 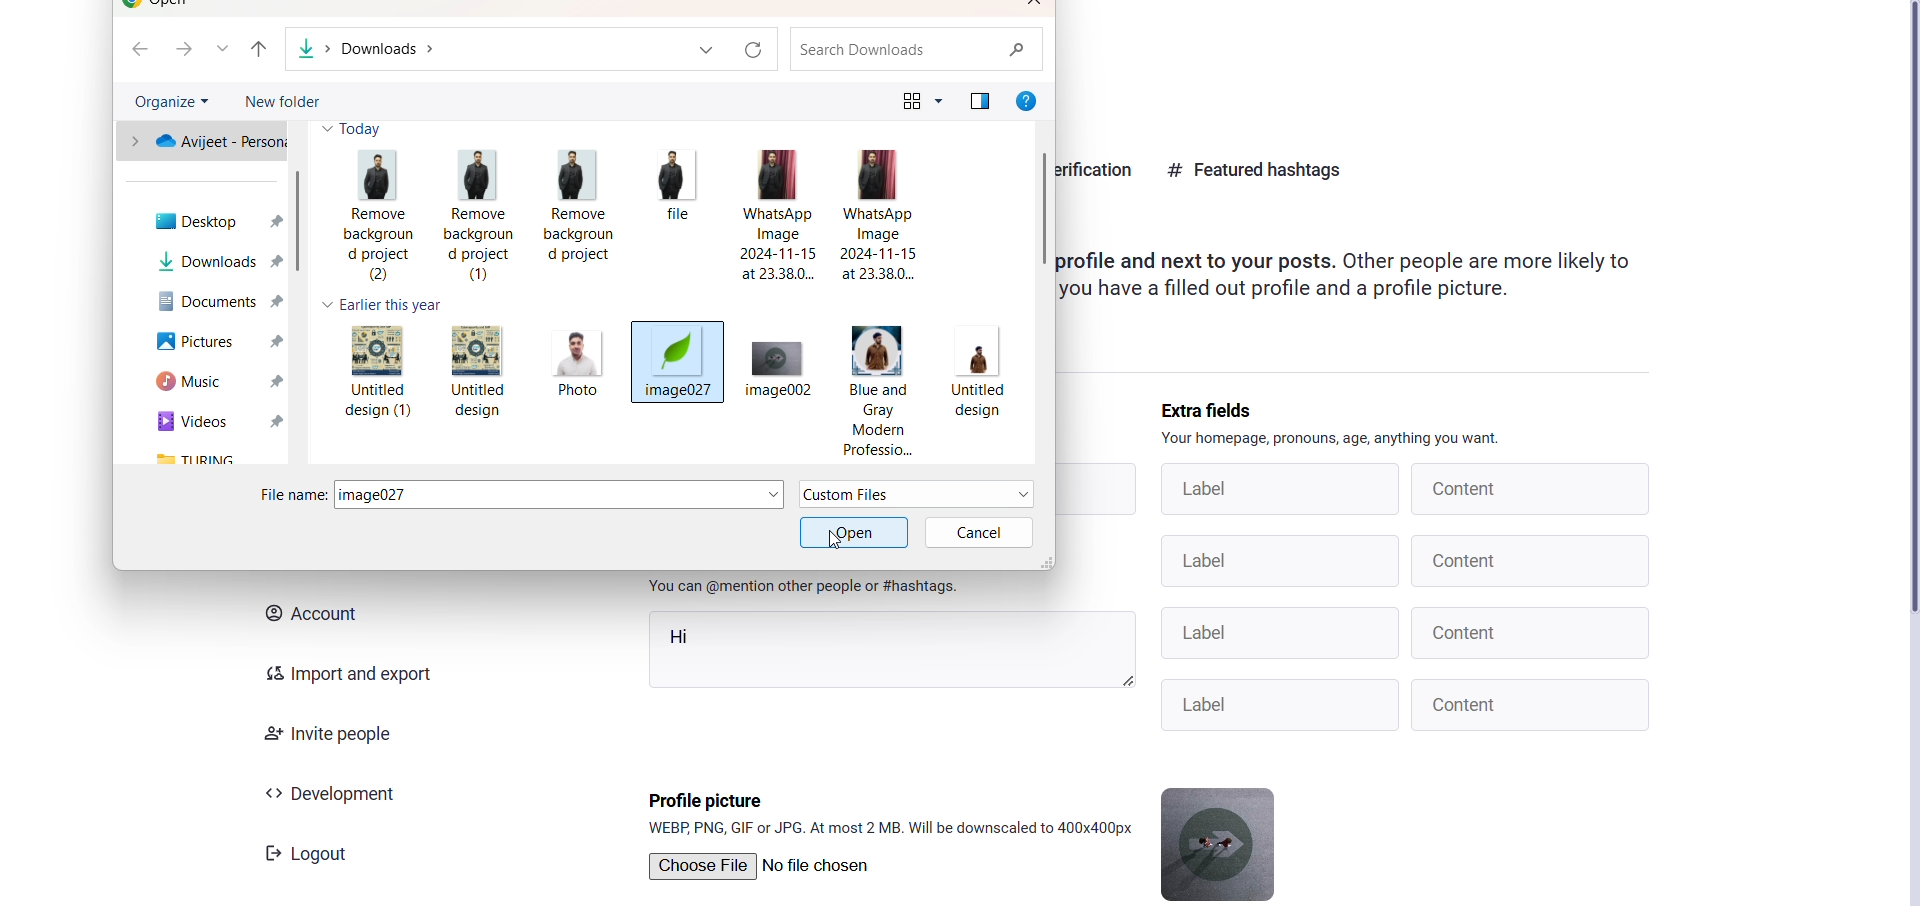 I want to click on turing, so click(x=221, y=459).